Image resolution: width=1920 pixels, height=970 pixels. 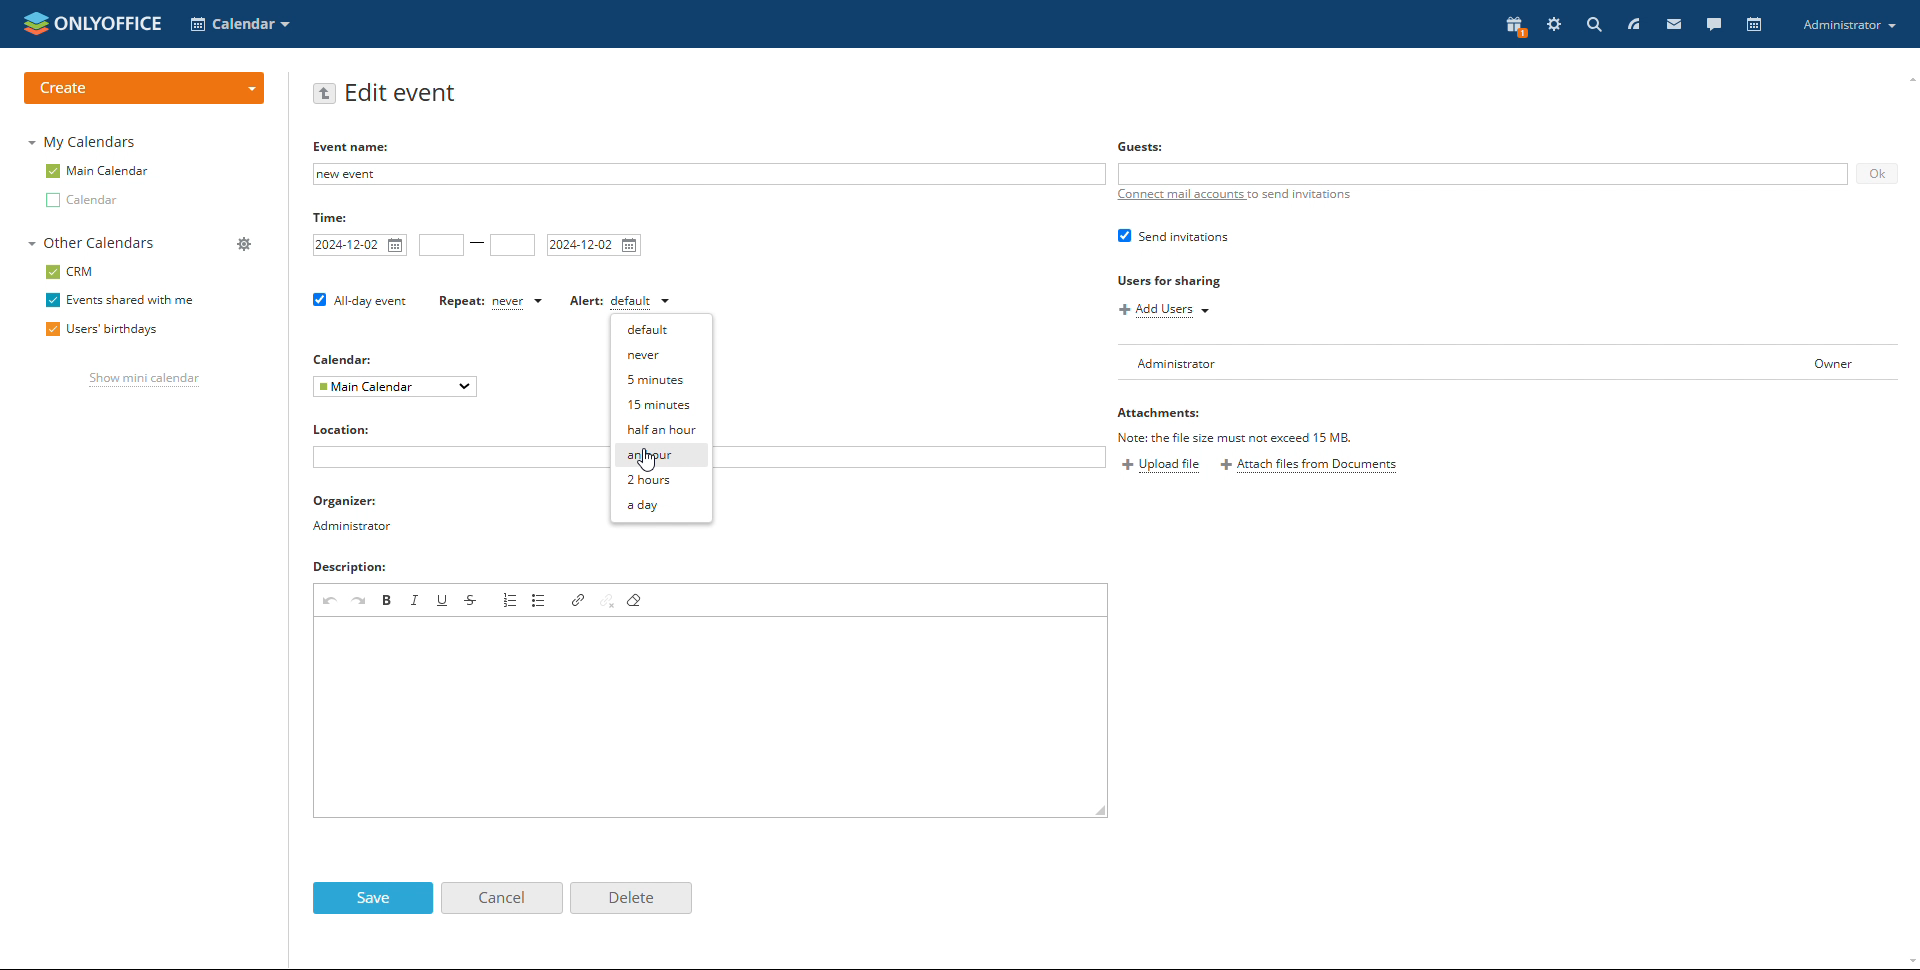 What do you see at coordinates (395, 387) in the screenshot?
I see `select calendar` at bounding box center [395, 387].